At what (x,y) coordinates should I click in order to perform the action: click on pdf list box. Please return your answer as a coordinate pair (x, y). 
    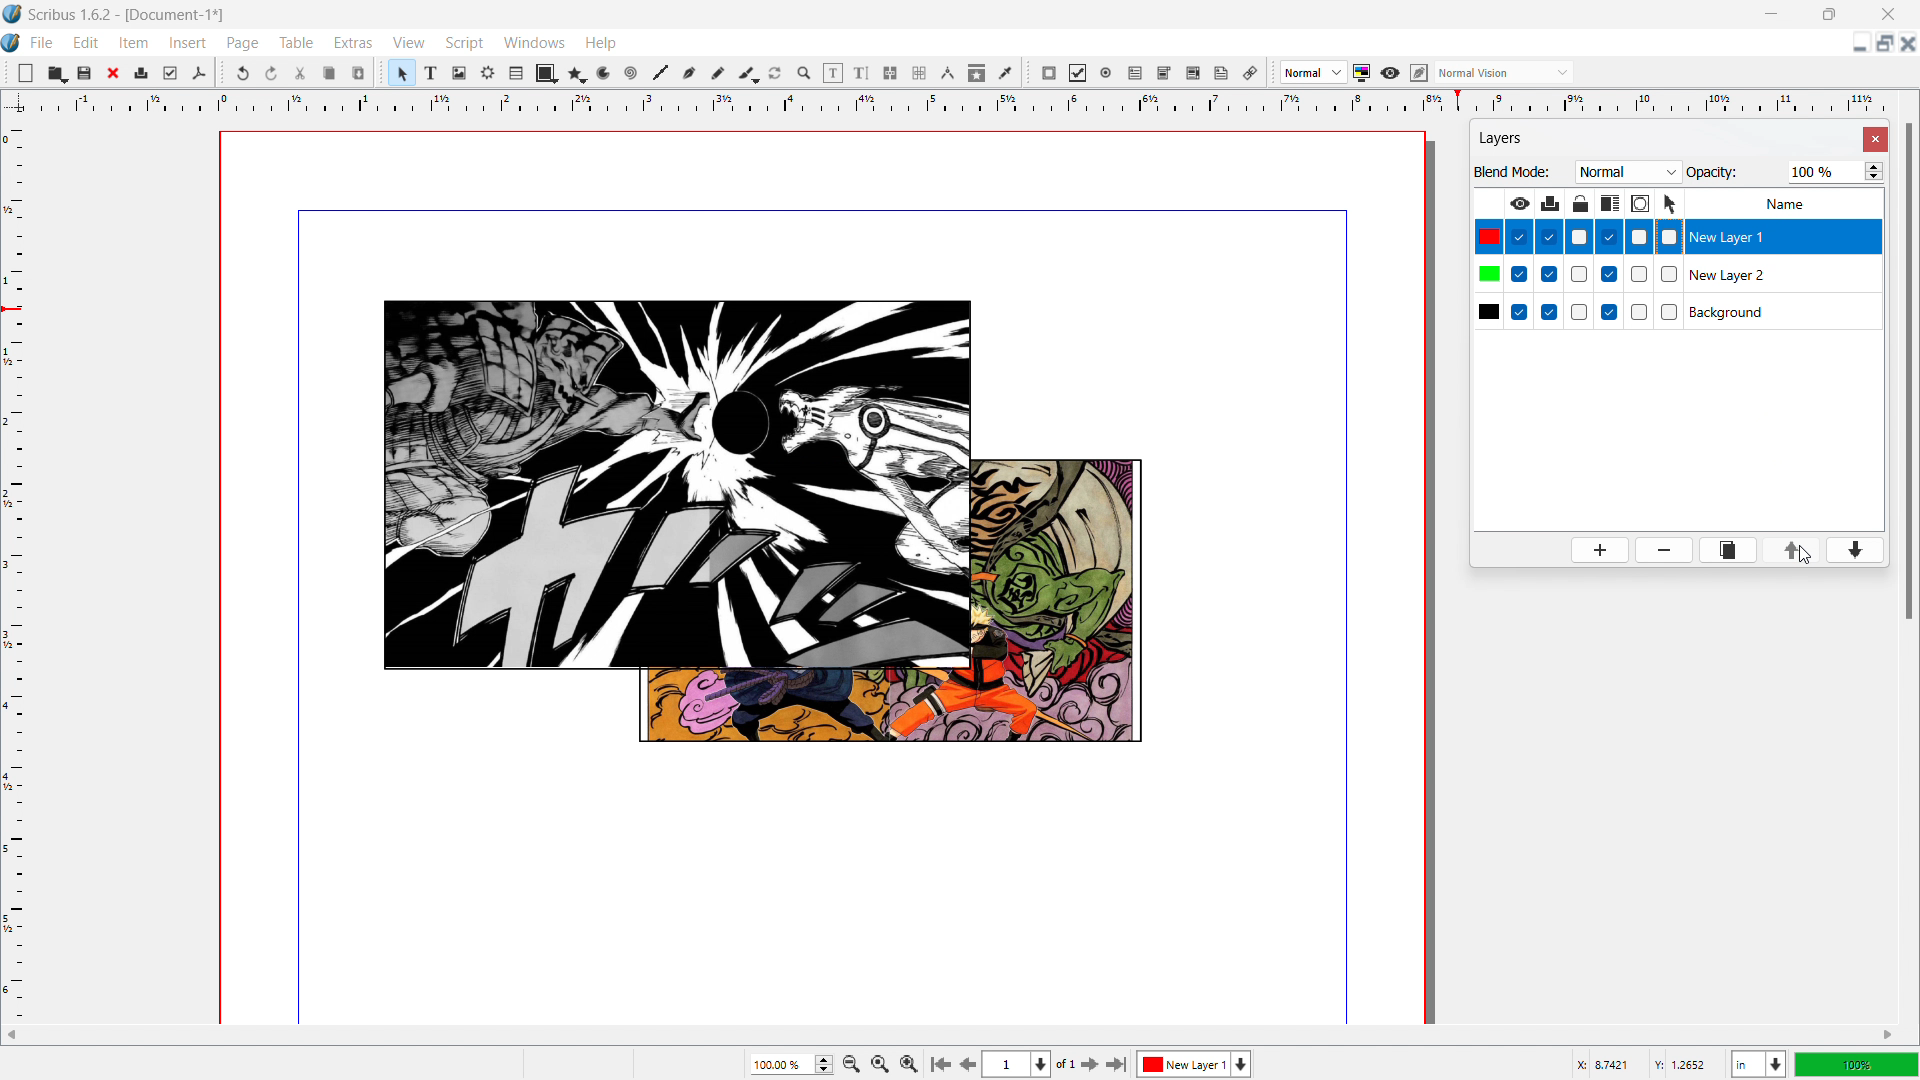
    Looking at the image, I should click on (1193, 73).